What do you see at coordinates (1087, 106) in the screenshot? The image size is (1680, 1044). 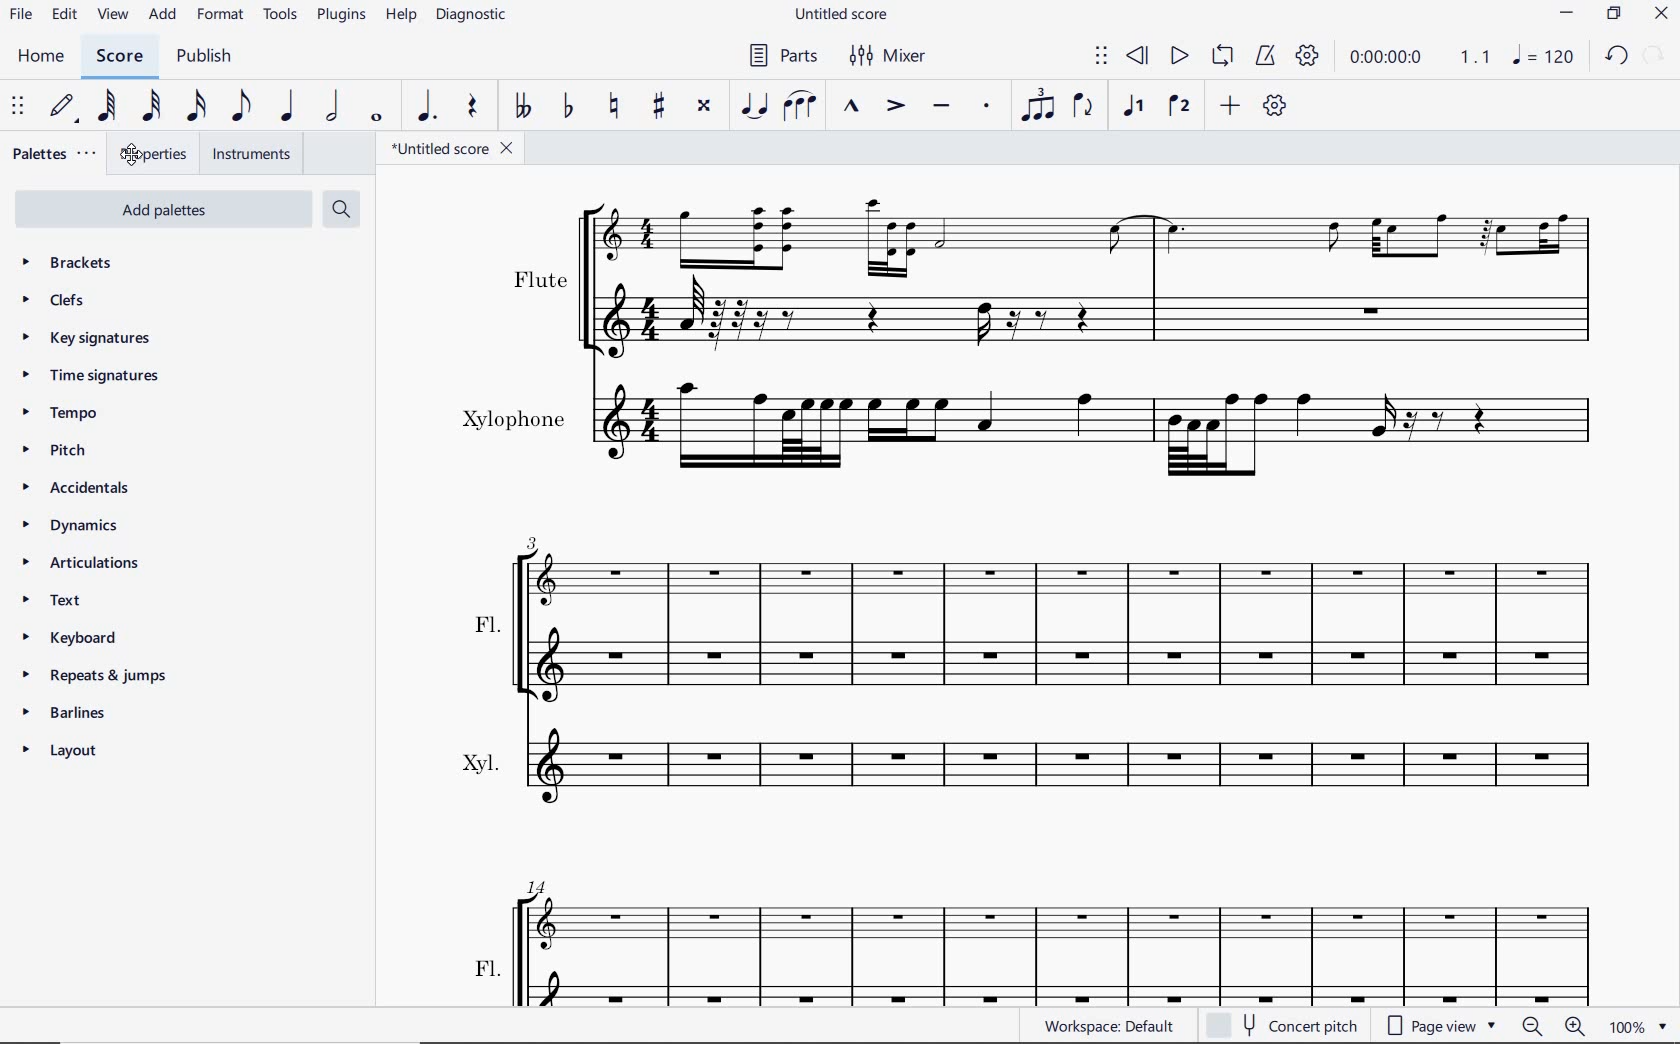 I see `FLIP DIRECTION` at bounding box center [1087, 106].